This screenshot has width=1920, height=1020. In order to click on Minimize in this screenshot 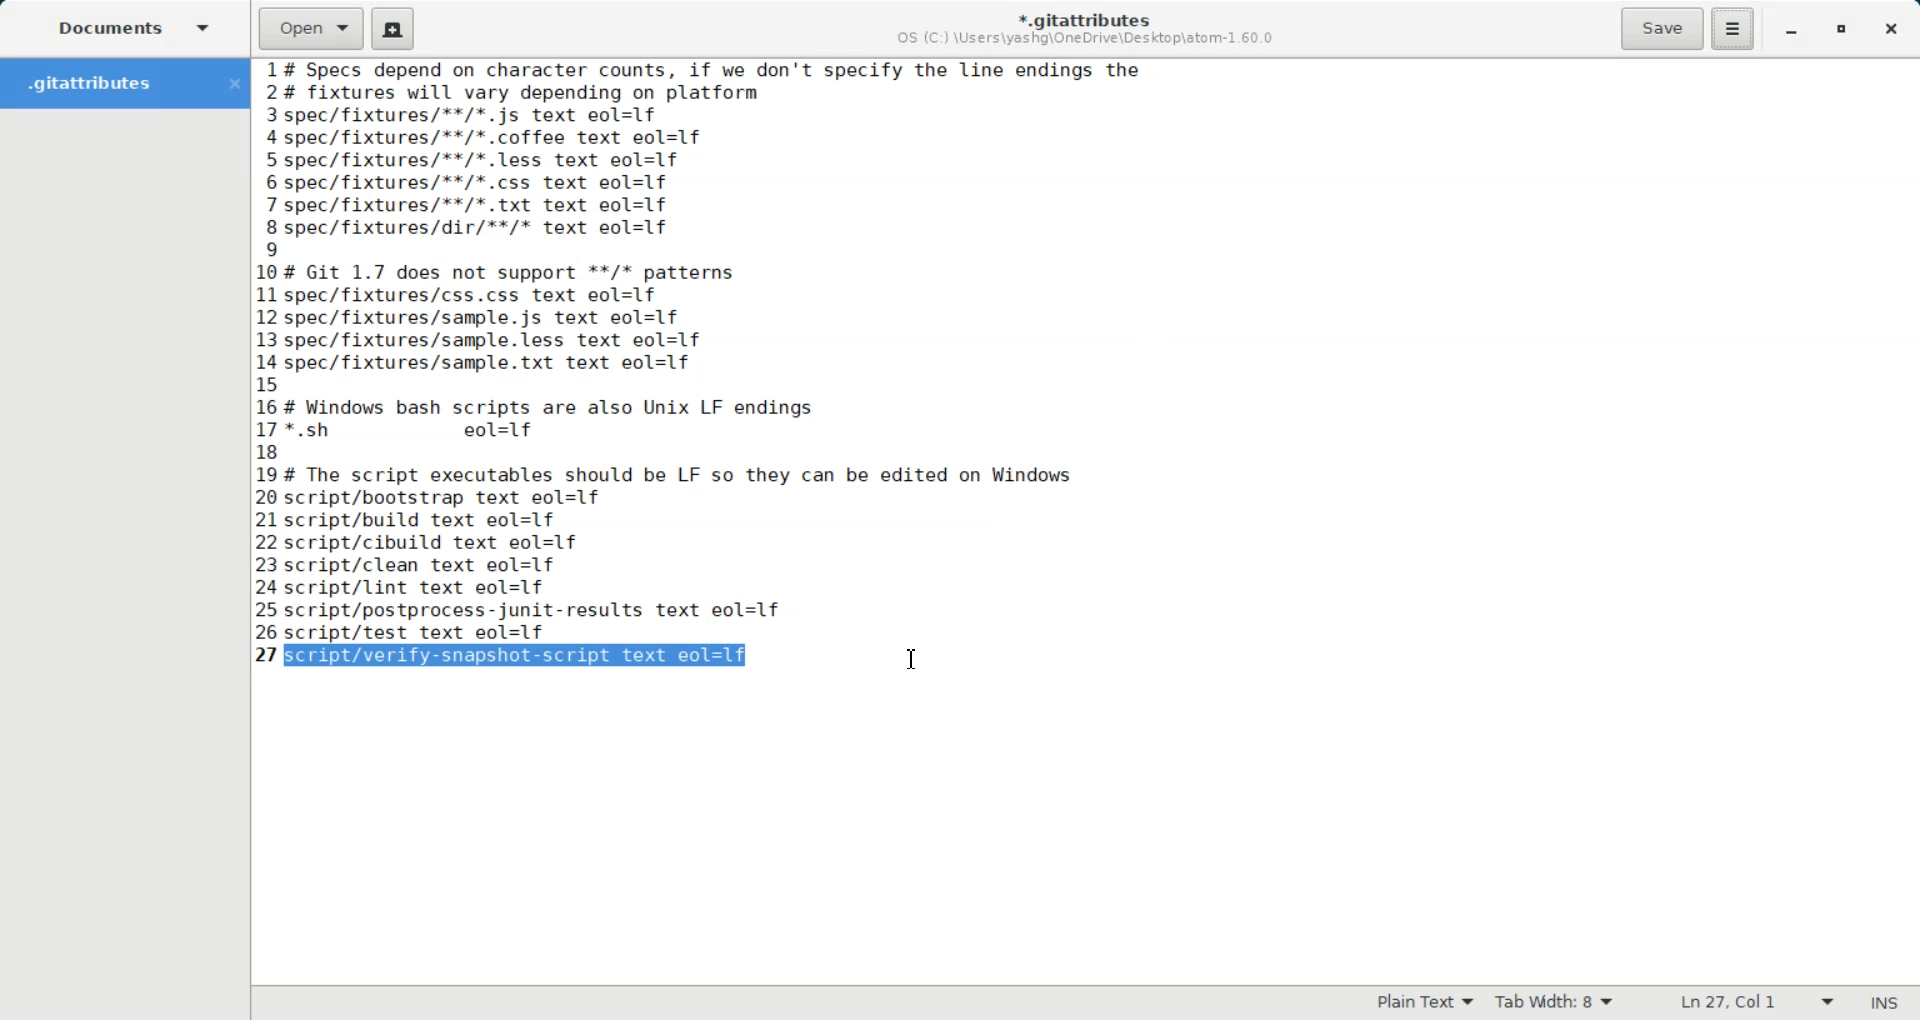, I will do `click(1790, 32)`.